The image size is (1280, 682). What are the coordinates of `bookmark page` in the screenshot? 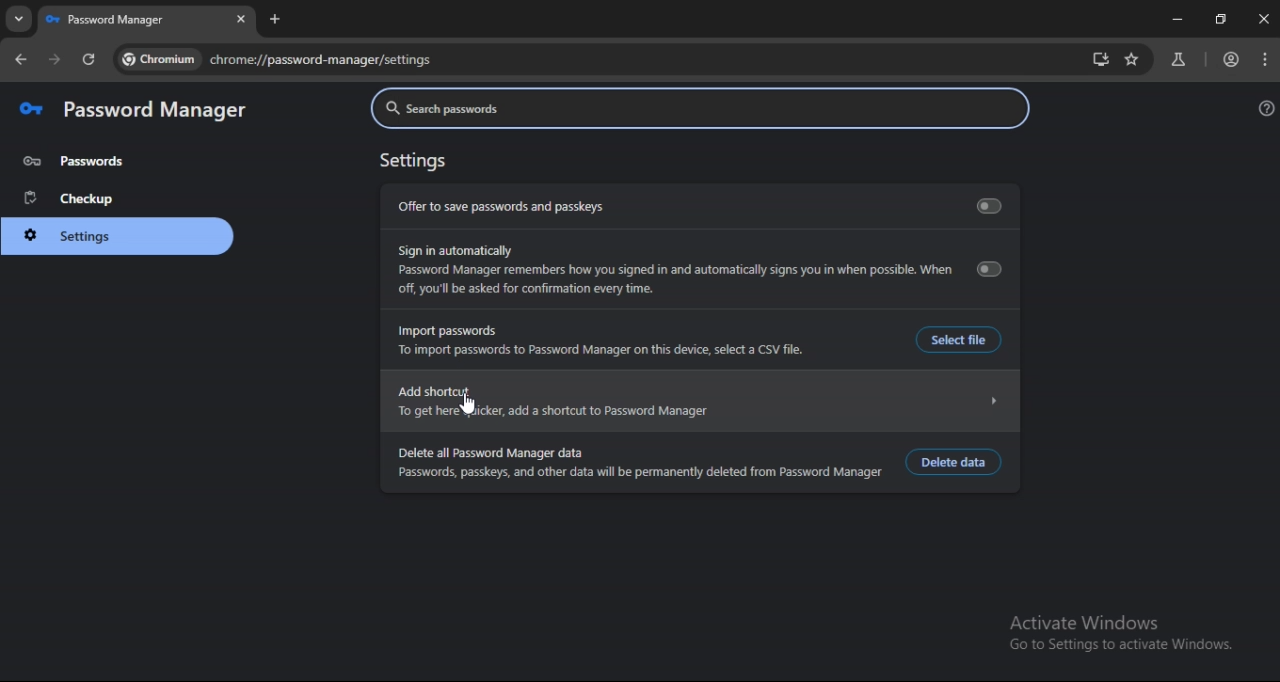 It's located at (1130, 62).